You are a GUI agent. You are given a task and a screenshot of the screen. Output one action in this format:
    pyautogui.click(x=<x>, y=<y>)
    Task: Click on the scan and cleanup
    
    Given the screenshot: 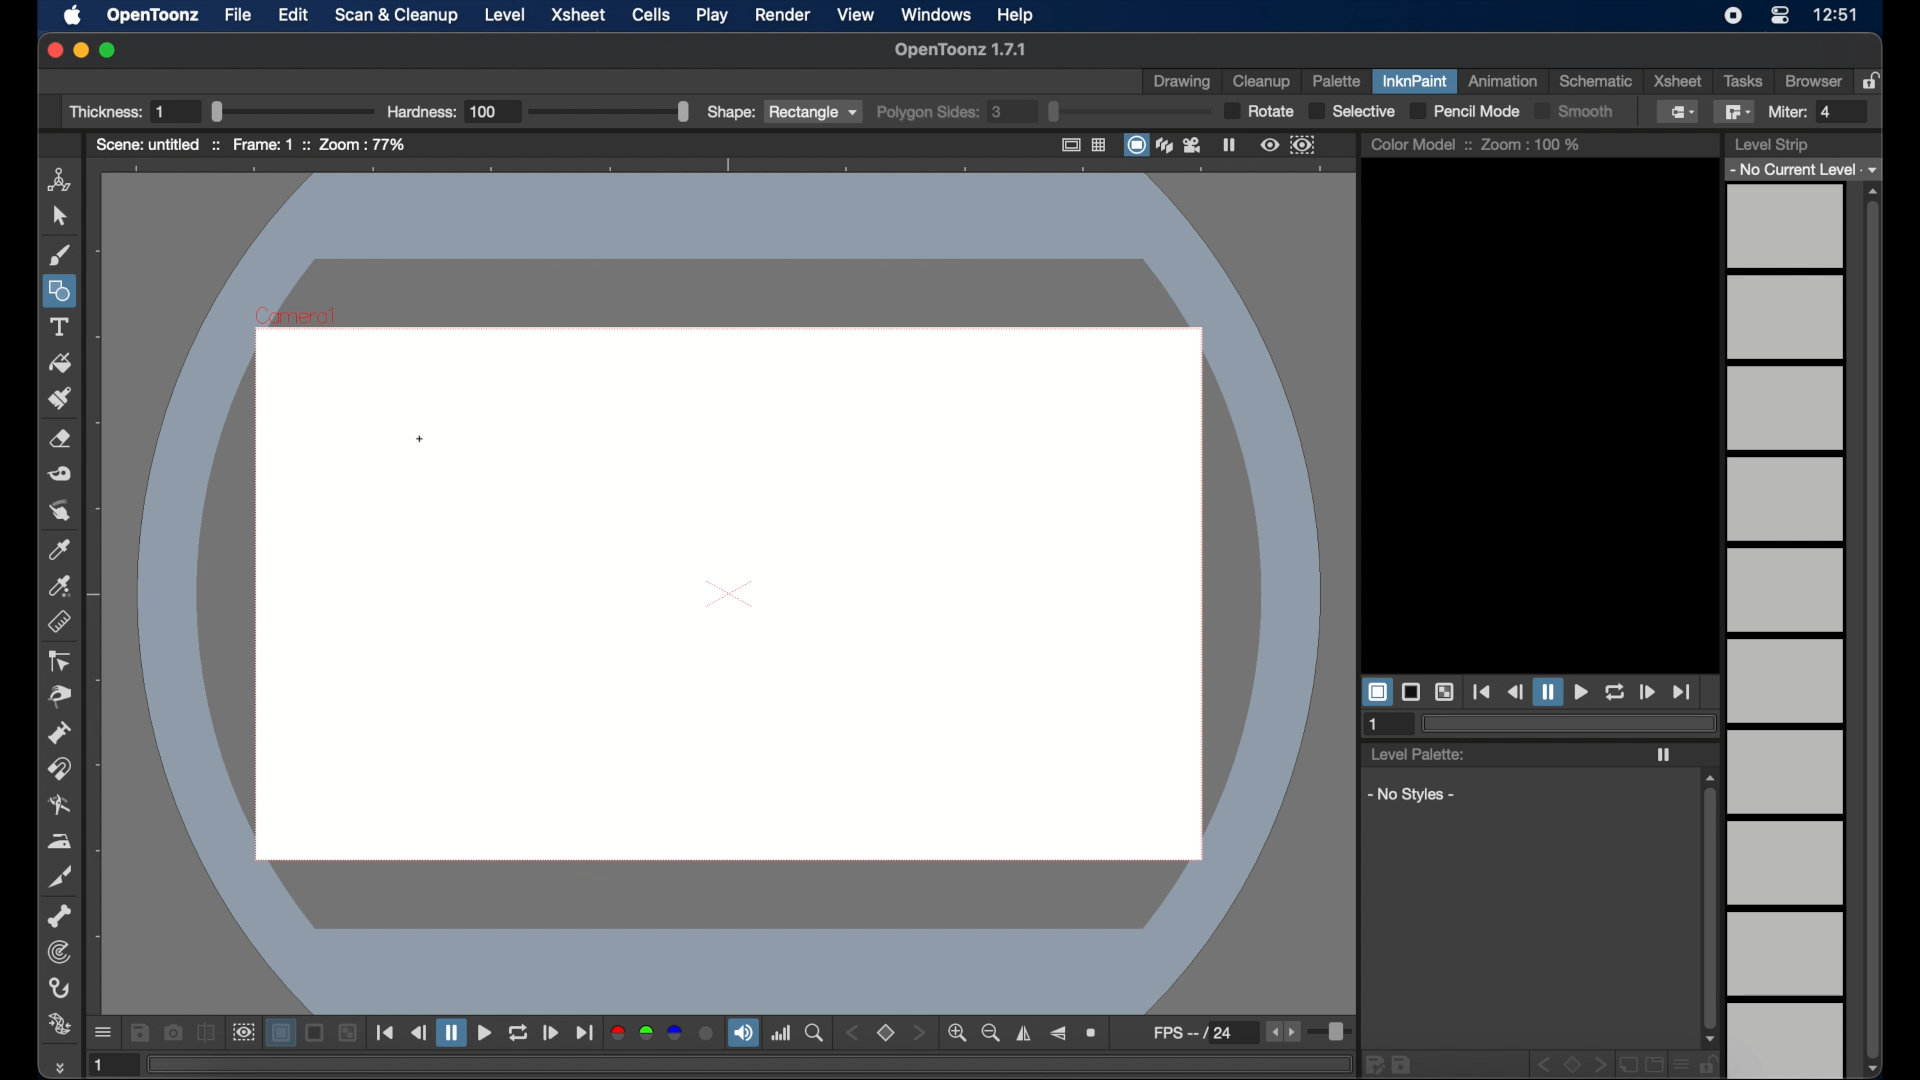 What is the action you would take?
    pyautogui.click(x=398, y=15)
    